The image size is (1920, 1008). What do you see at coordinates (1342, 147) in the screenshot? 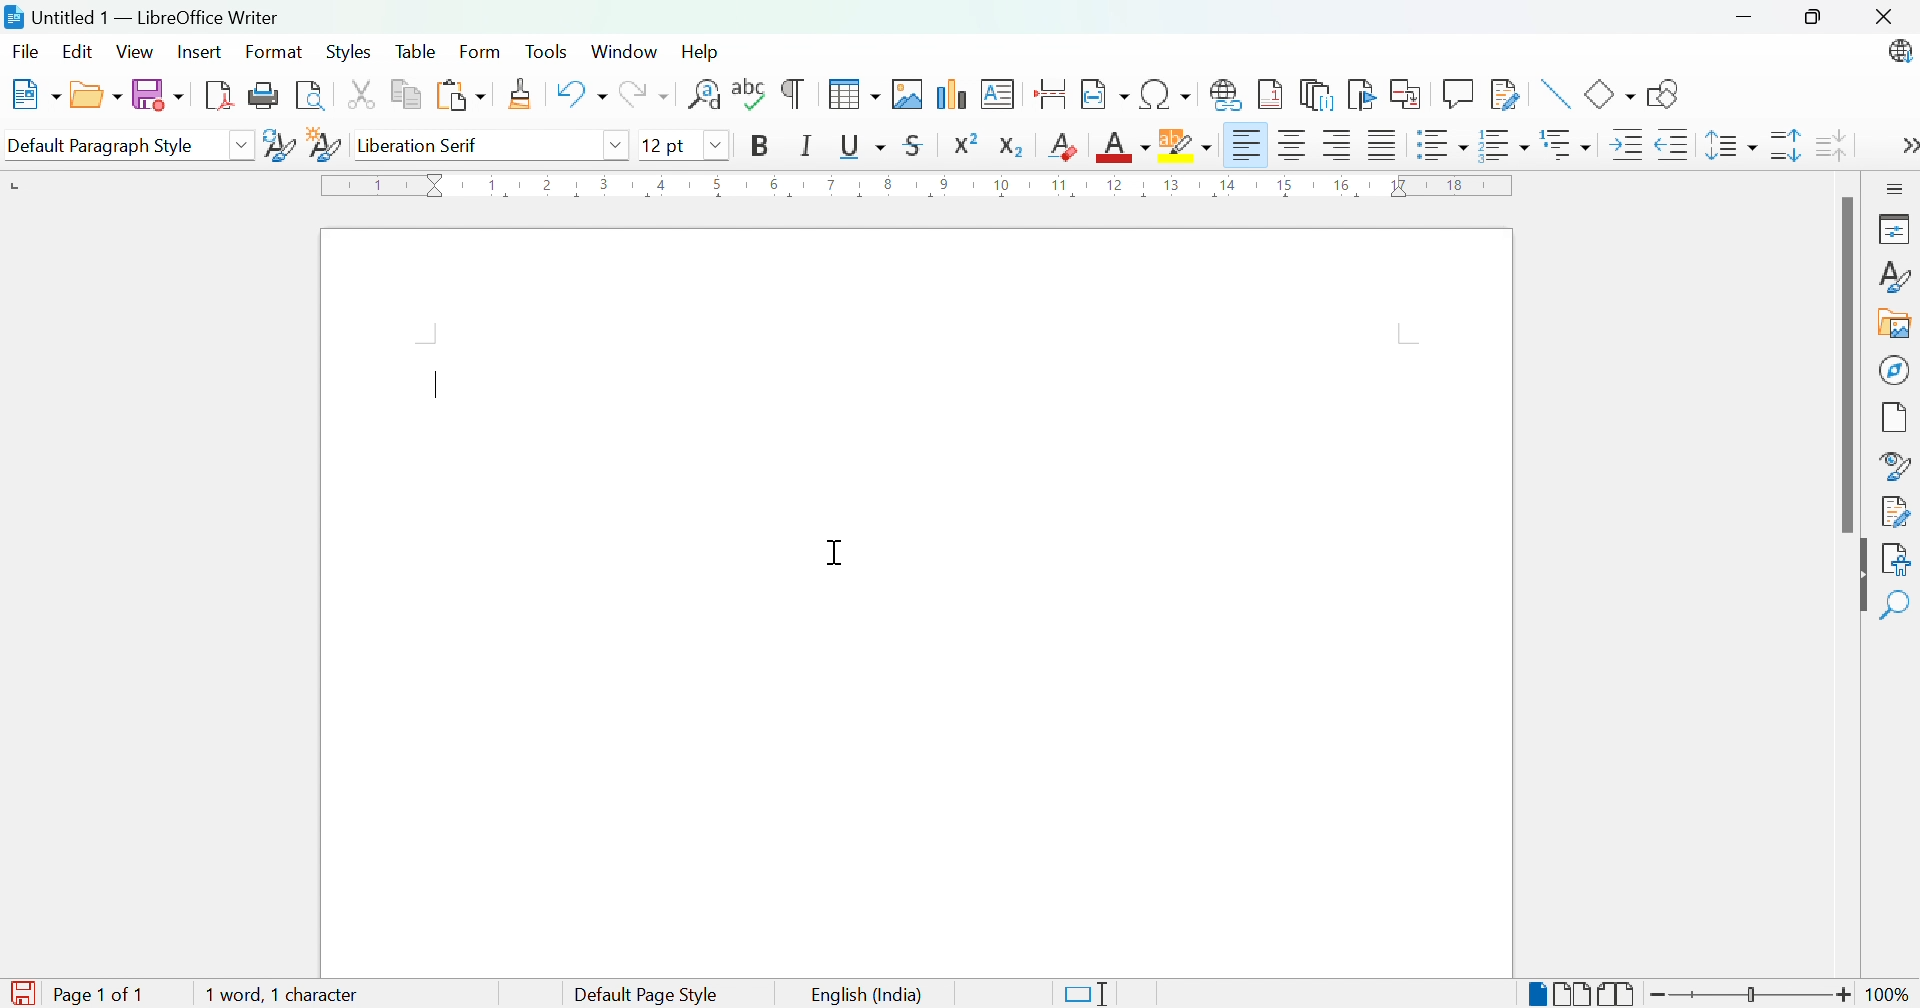
I see `Align right` at bounding box center [1342, 147].